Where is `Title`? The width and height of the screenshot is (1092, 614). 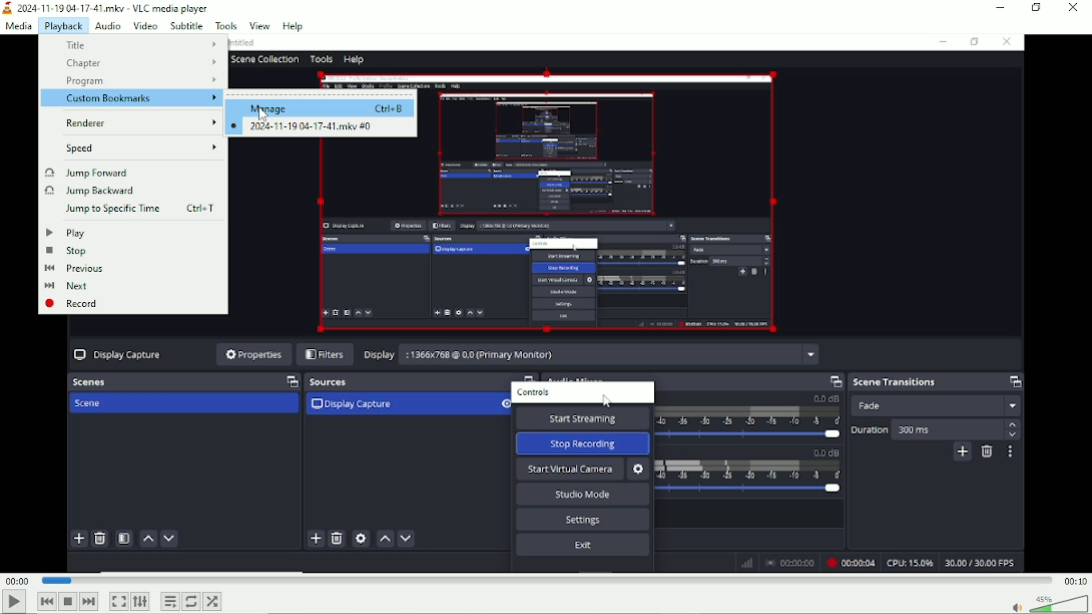
Title is located at coordinates (138, 45).